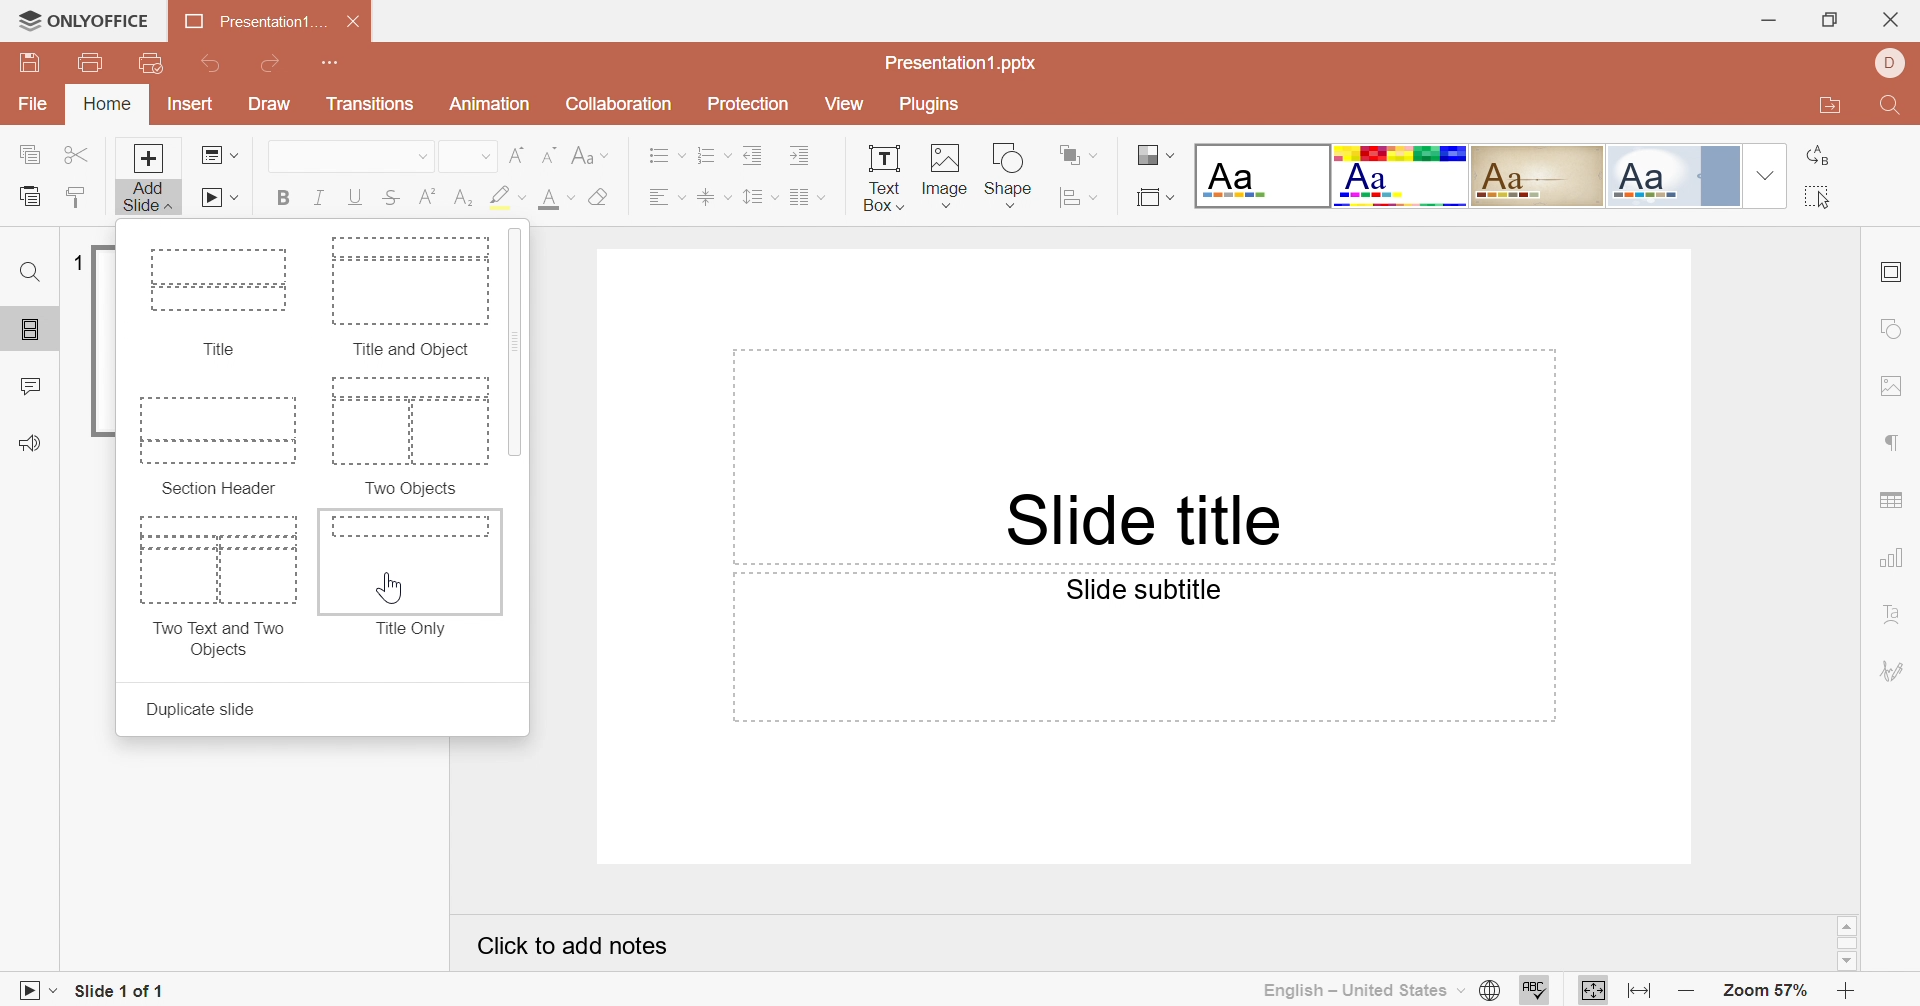 The height and width of the screenshot is (1006, 1920). Describe the element at coordinates (1153, 154) in the screenshot. I see `Change color theme` at that location.